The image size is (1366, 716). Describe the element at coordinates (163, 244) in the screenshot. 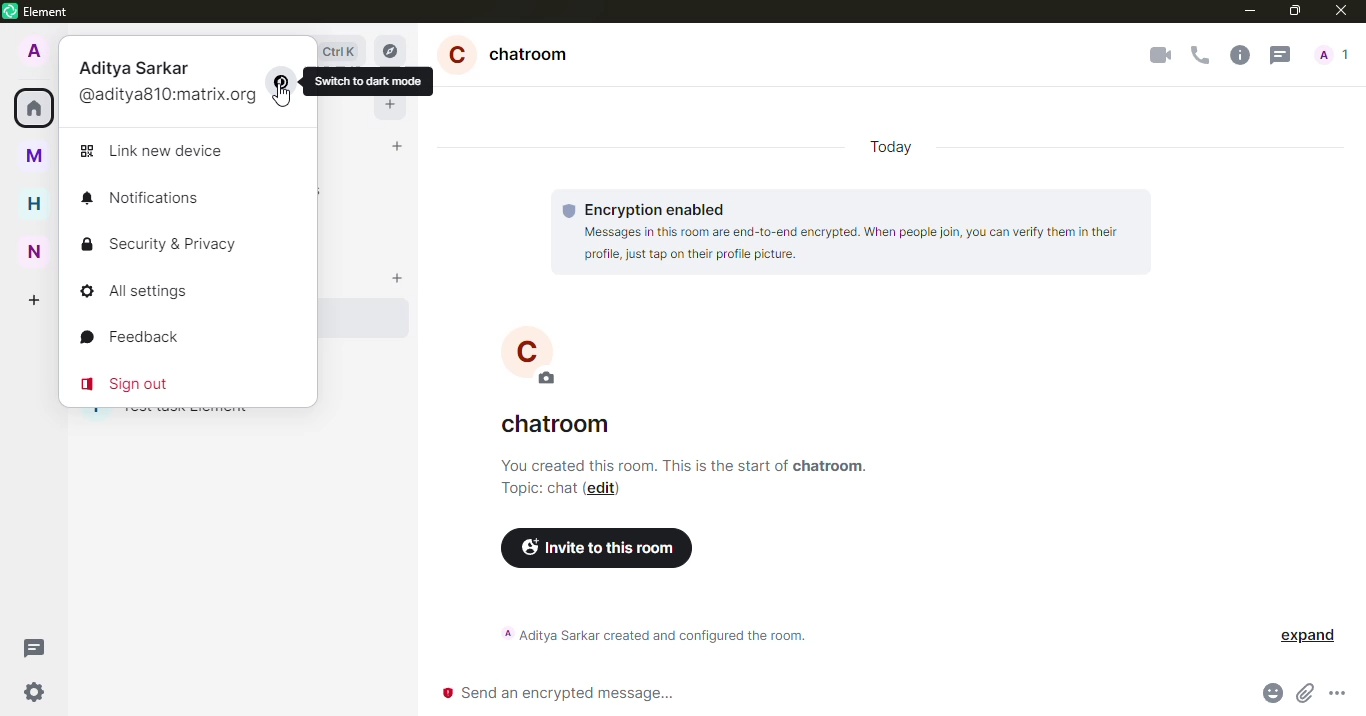

I see `security & privacy` at that location.